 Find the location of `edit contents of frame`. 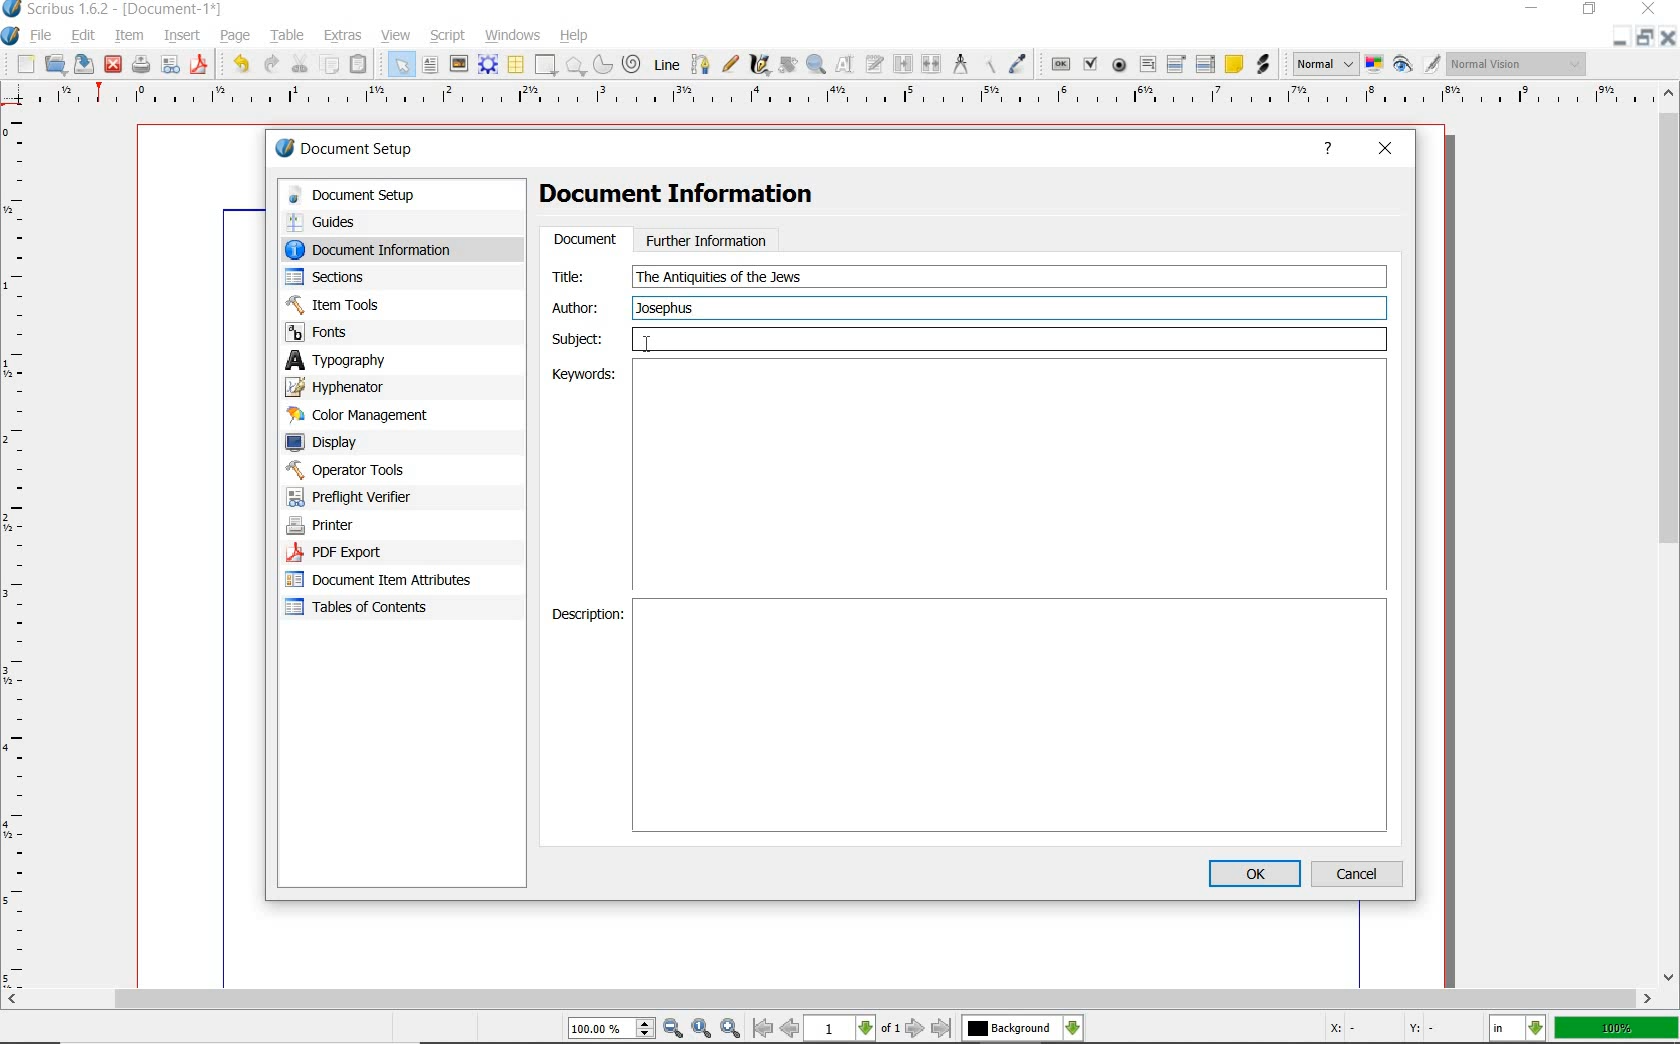

edit contents of frame is located at coordinates (847, 66).